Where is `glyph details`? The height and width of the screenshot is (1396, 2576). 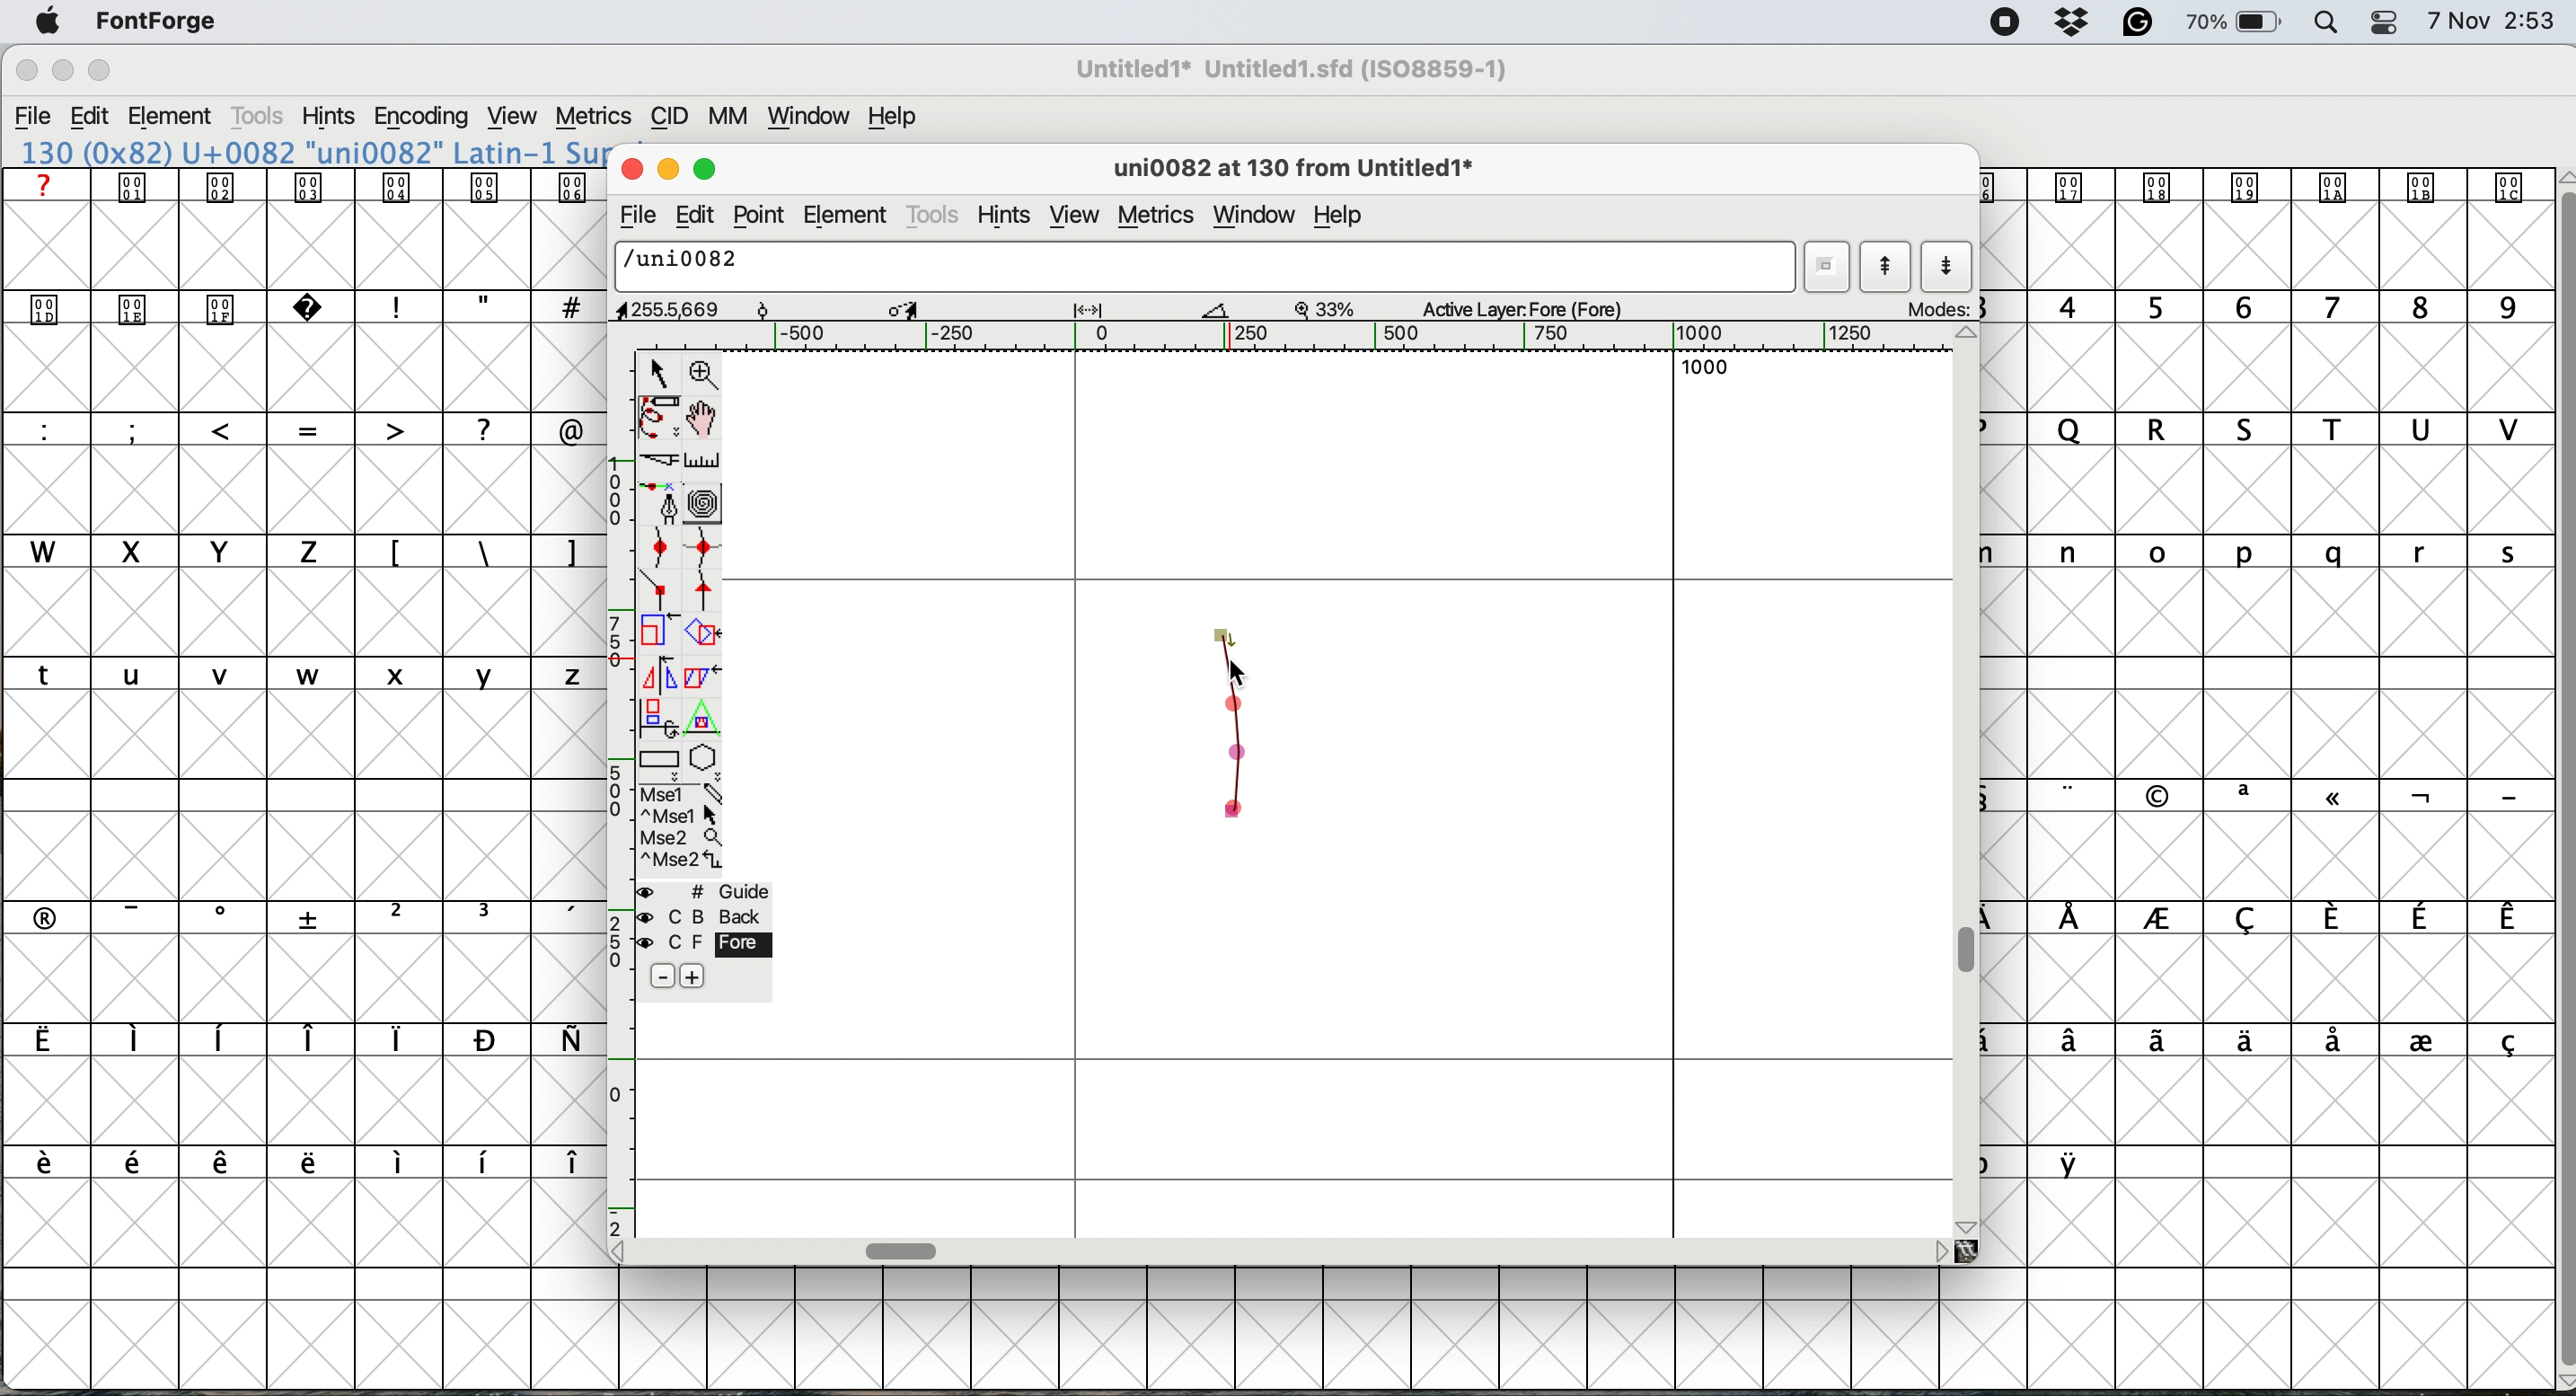 glyph details is located at coordinates (927, 310).